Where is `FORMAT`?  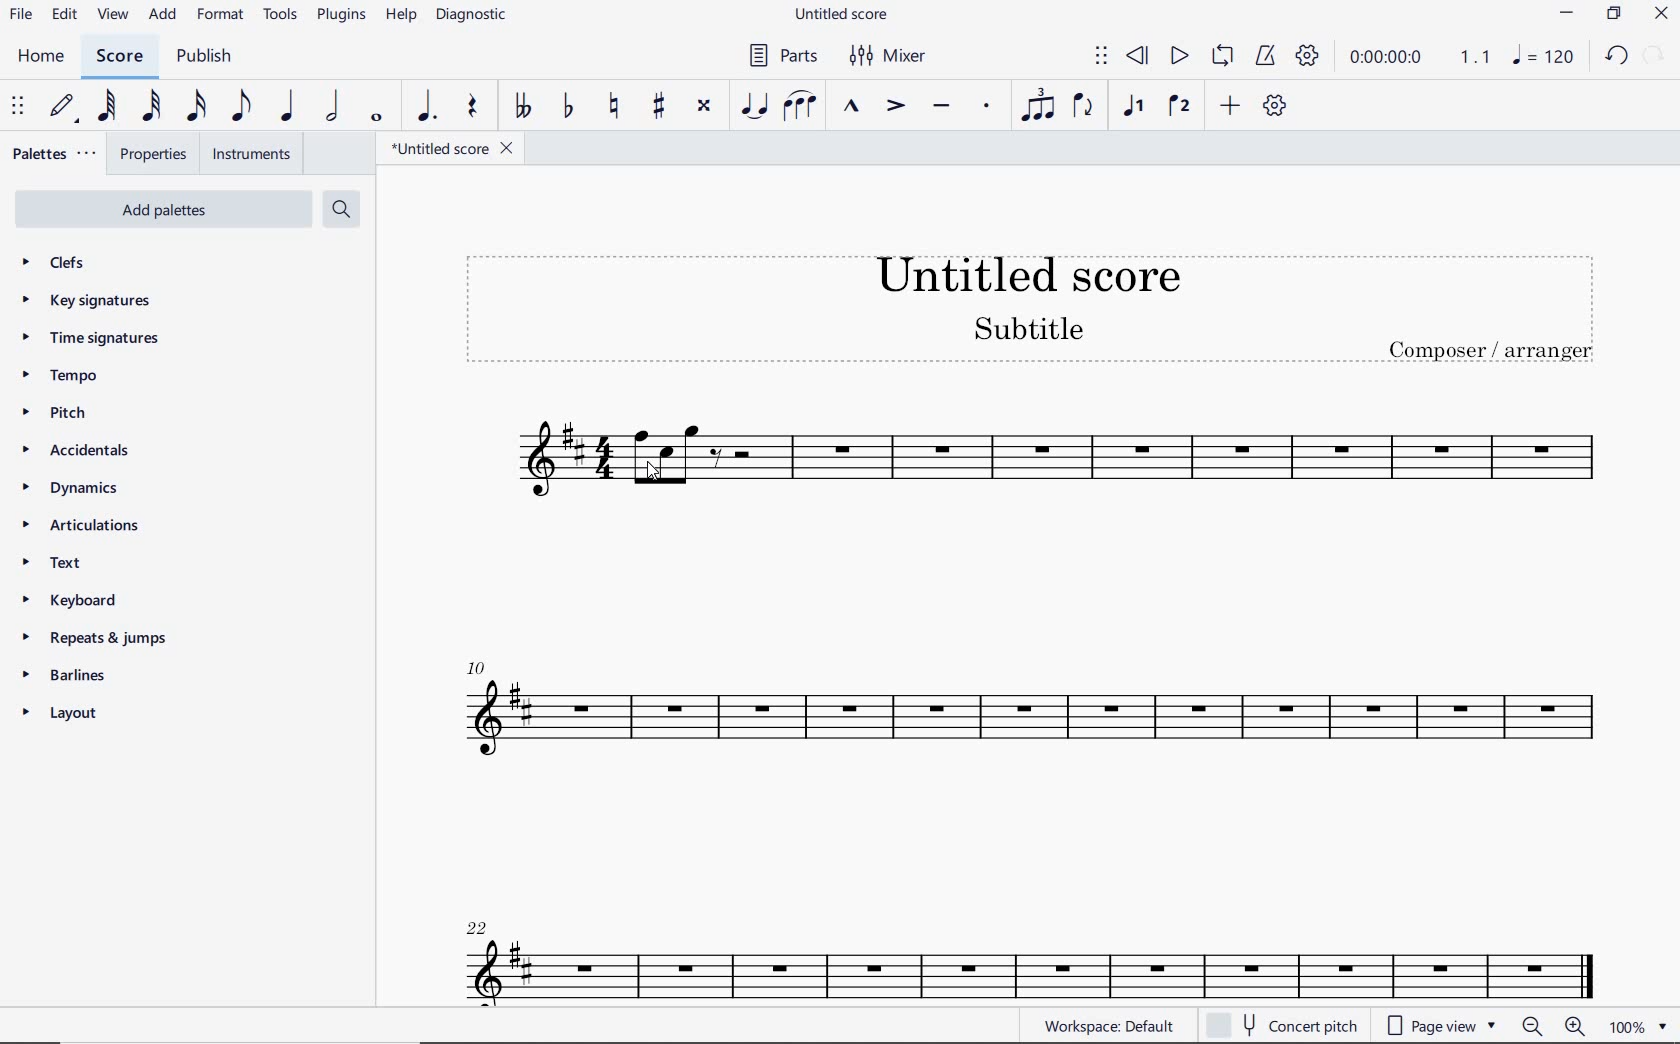
FORMAT is located at coordinates (221, 13).